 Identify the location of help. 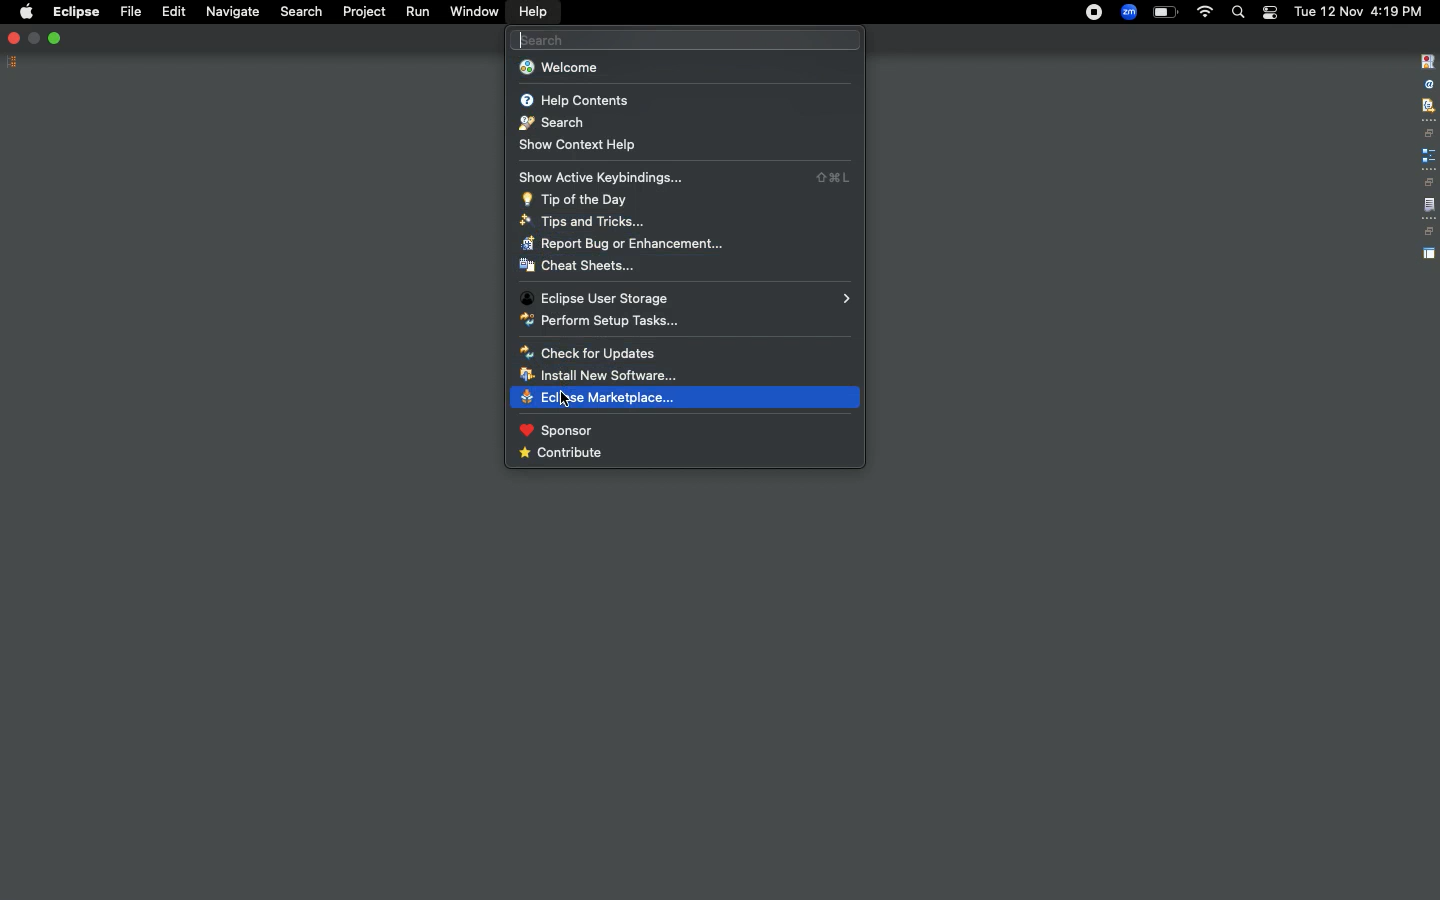
(533, 12).